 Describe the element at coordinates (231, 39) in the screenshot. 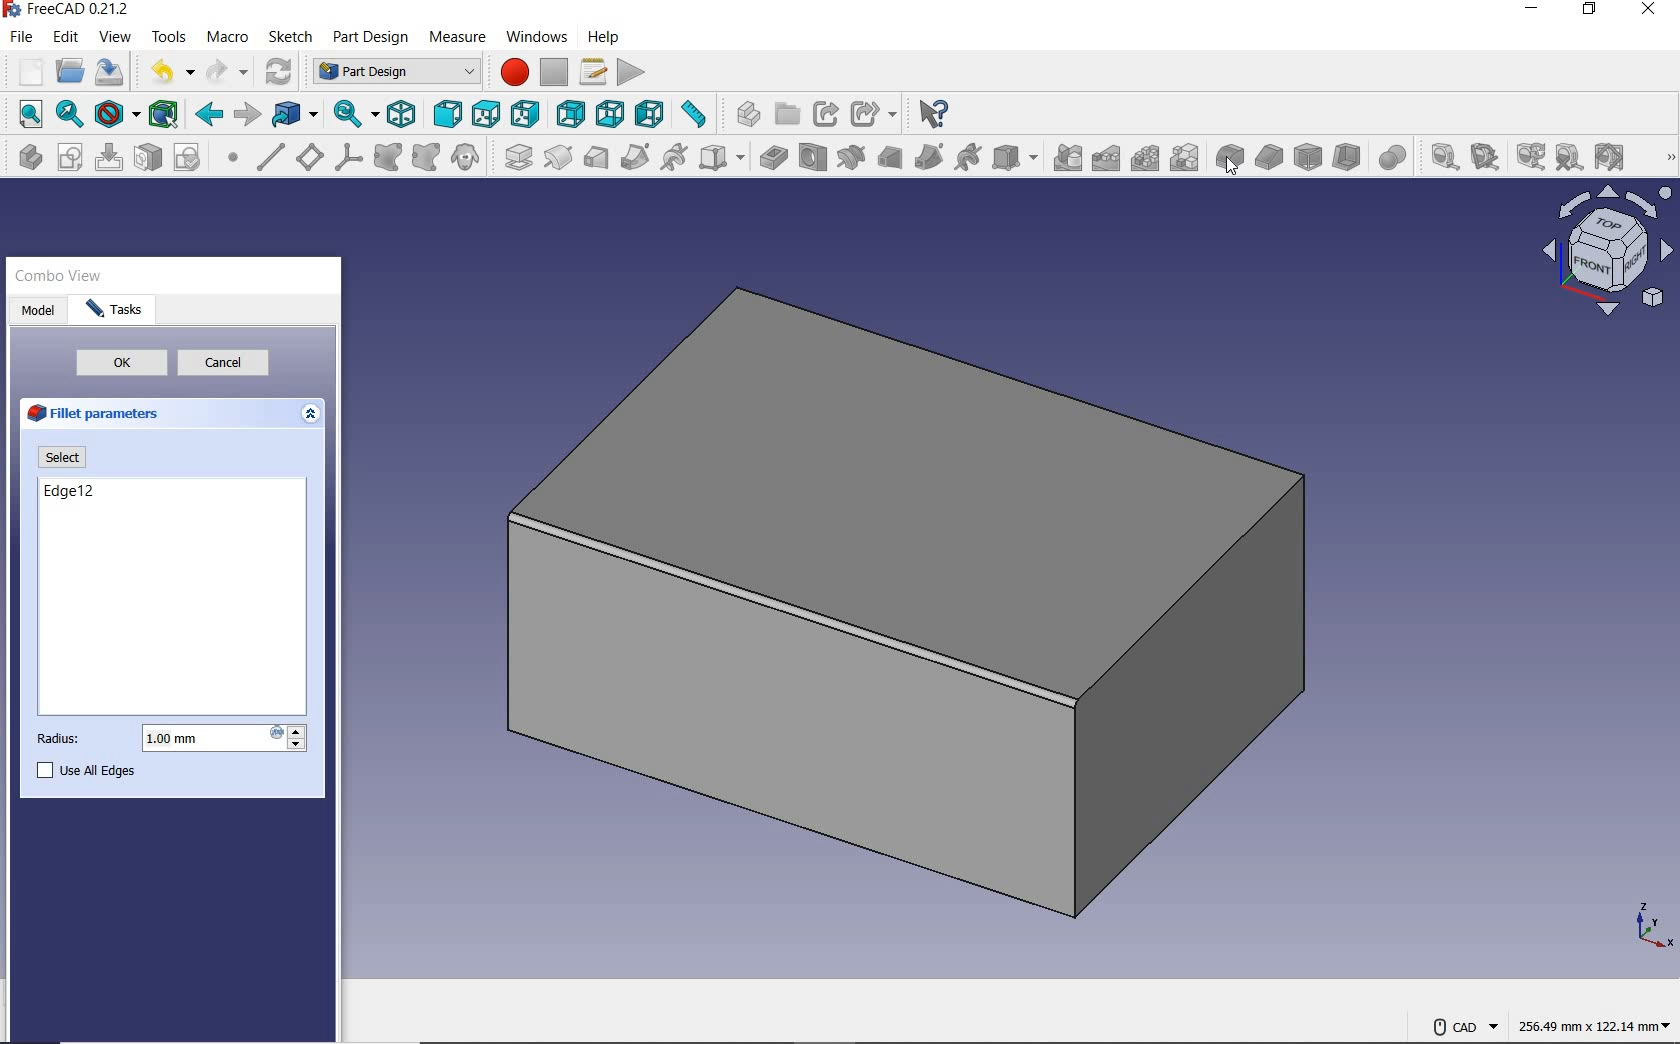

I see `macro` at that location.